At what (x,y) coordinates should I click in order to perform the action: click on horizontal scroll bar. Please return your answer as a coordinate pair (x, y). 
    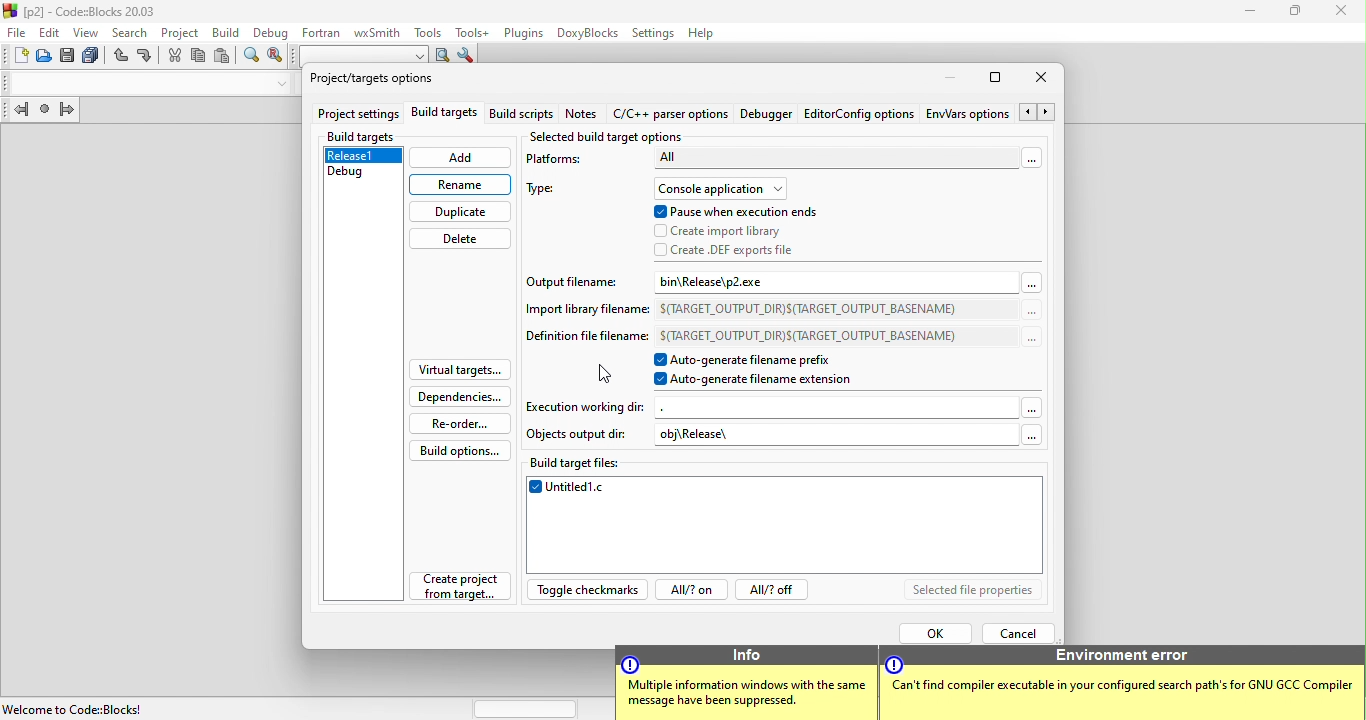
    Looking at the image, I should click on (526, 707).